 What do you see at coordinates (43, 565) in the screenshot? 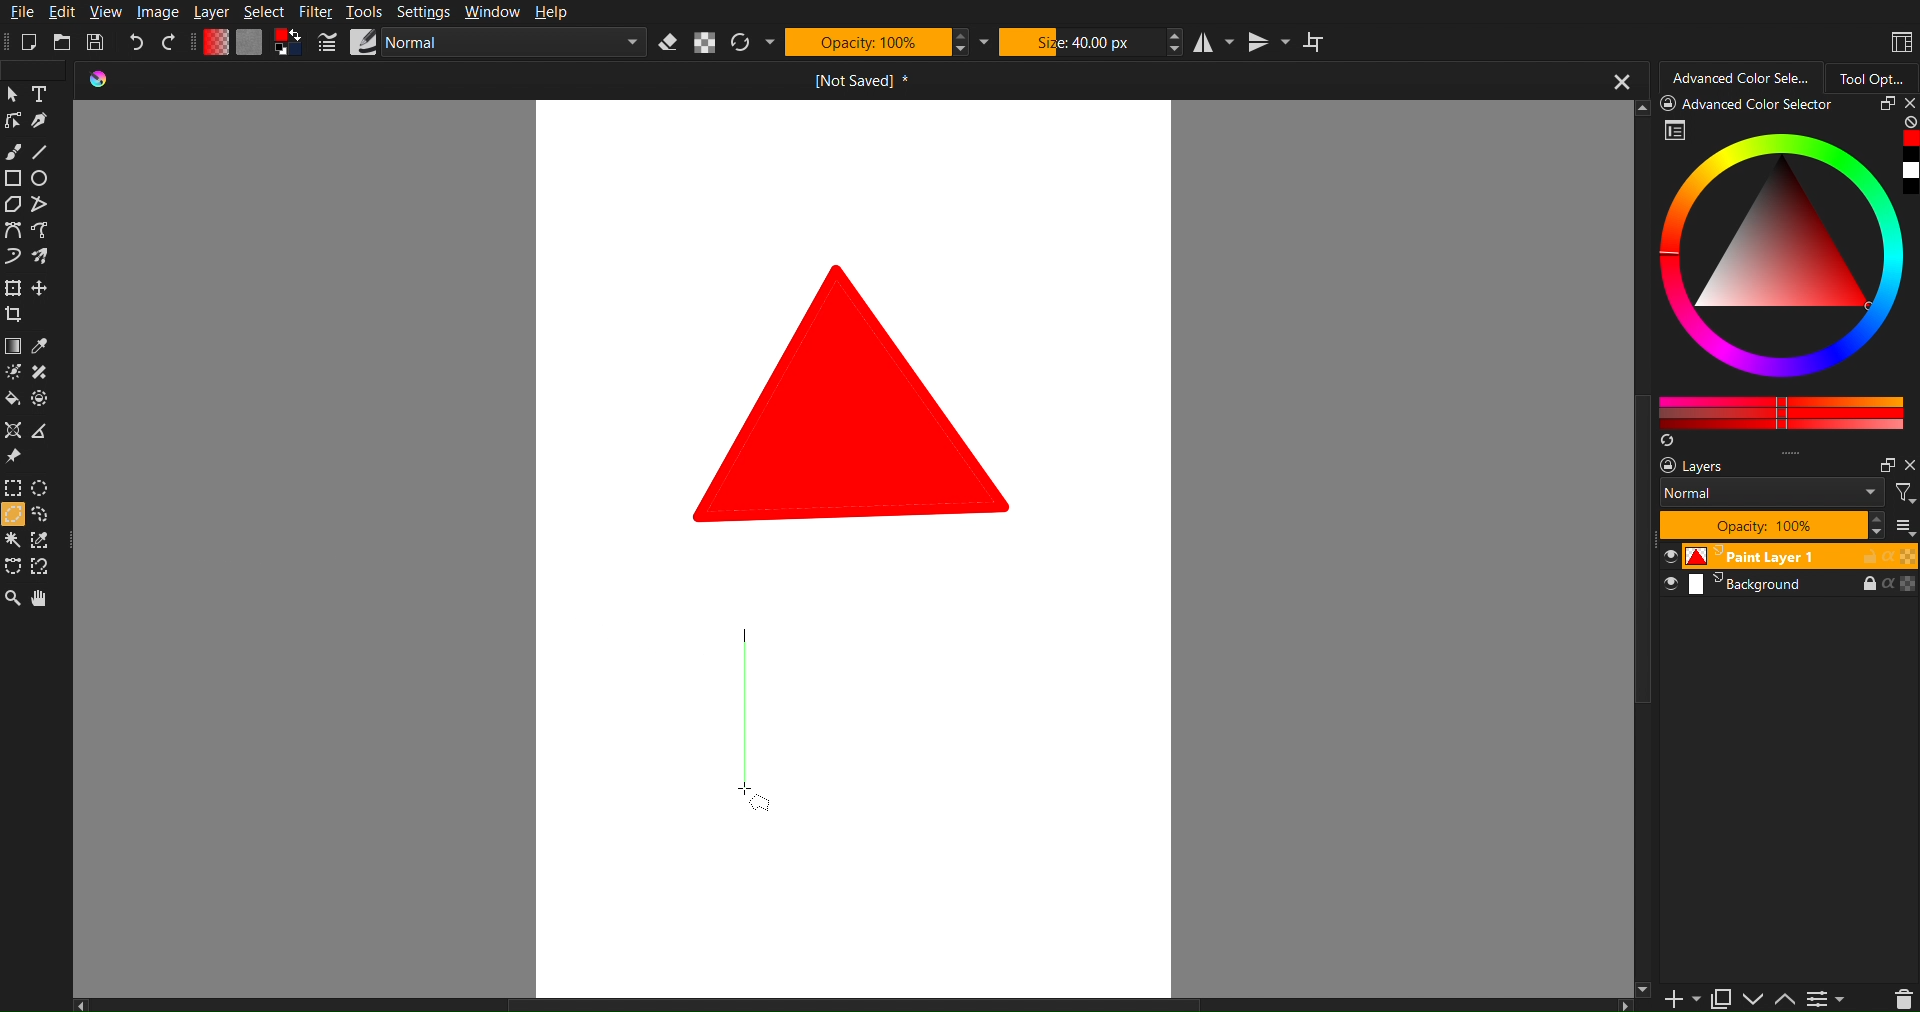
I see `Angle` at bounding box center [43, 565].